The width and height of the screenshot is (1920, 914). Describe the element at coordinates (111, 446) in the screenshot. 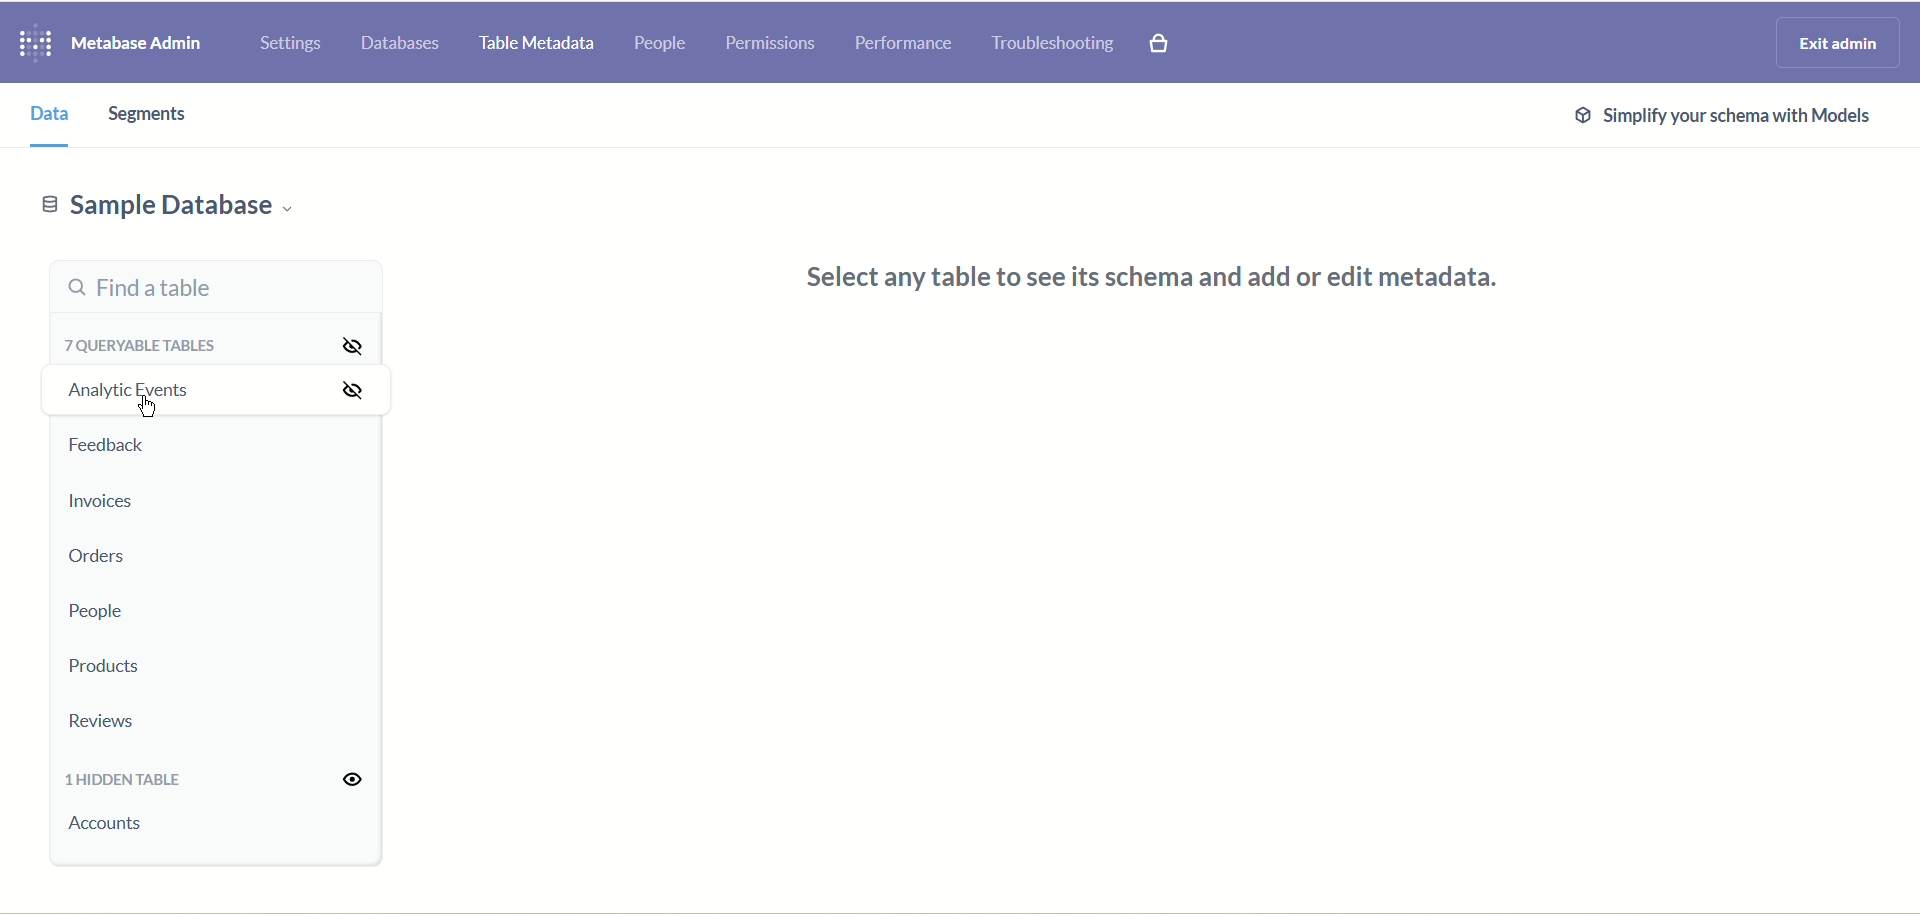

I see `feedback` at that location.